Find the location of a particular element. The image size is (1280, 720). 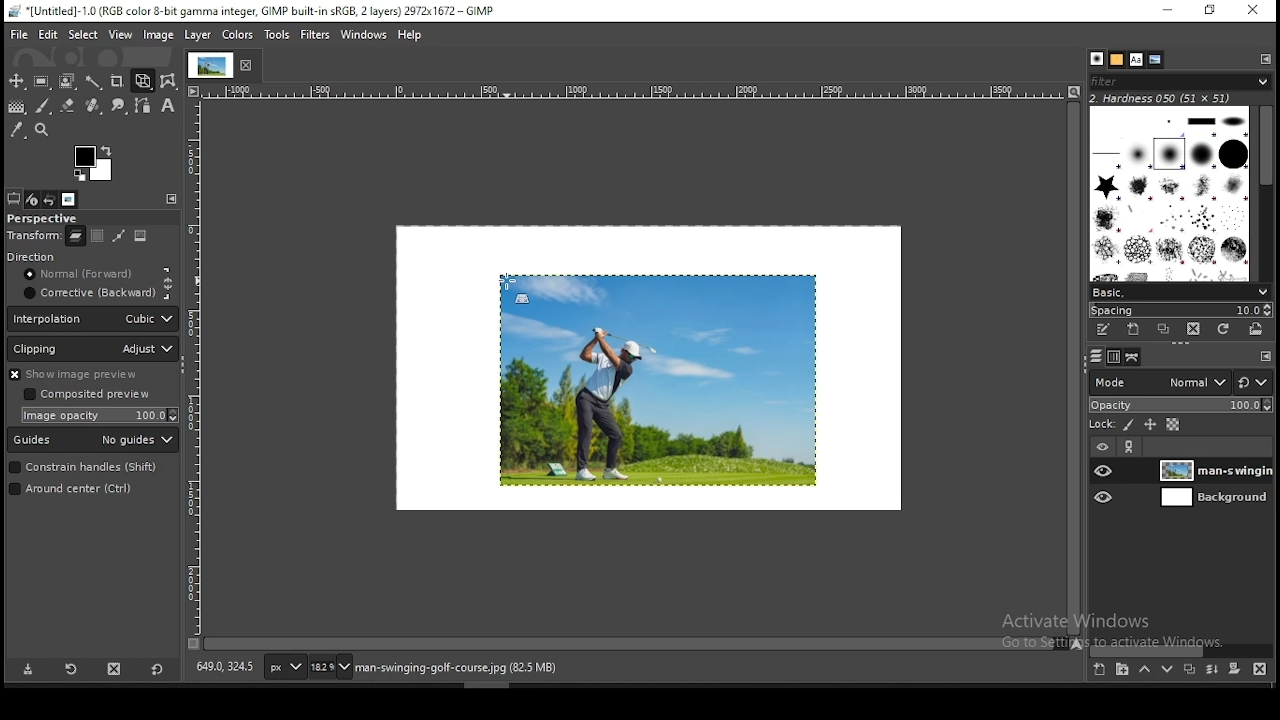

paths tool is located at coordinates (145, 106).